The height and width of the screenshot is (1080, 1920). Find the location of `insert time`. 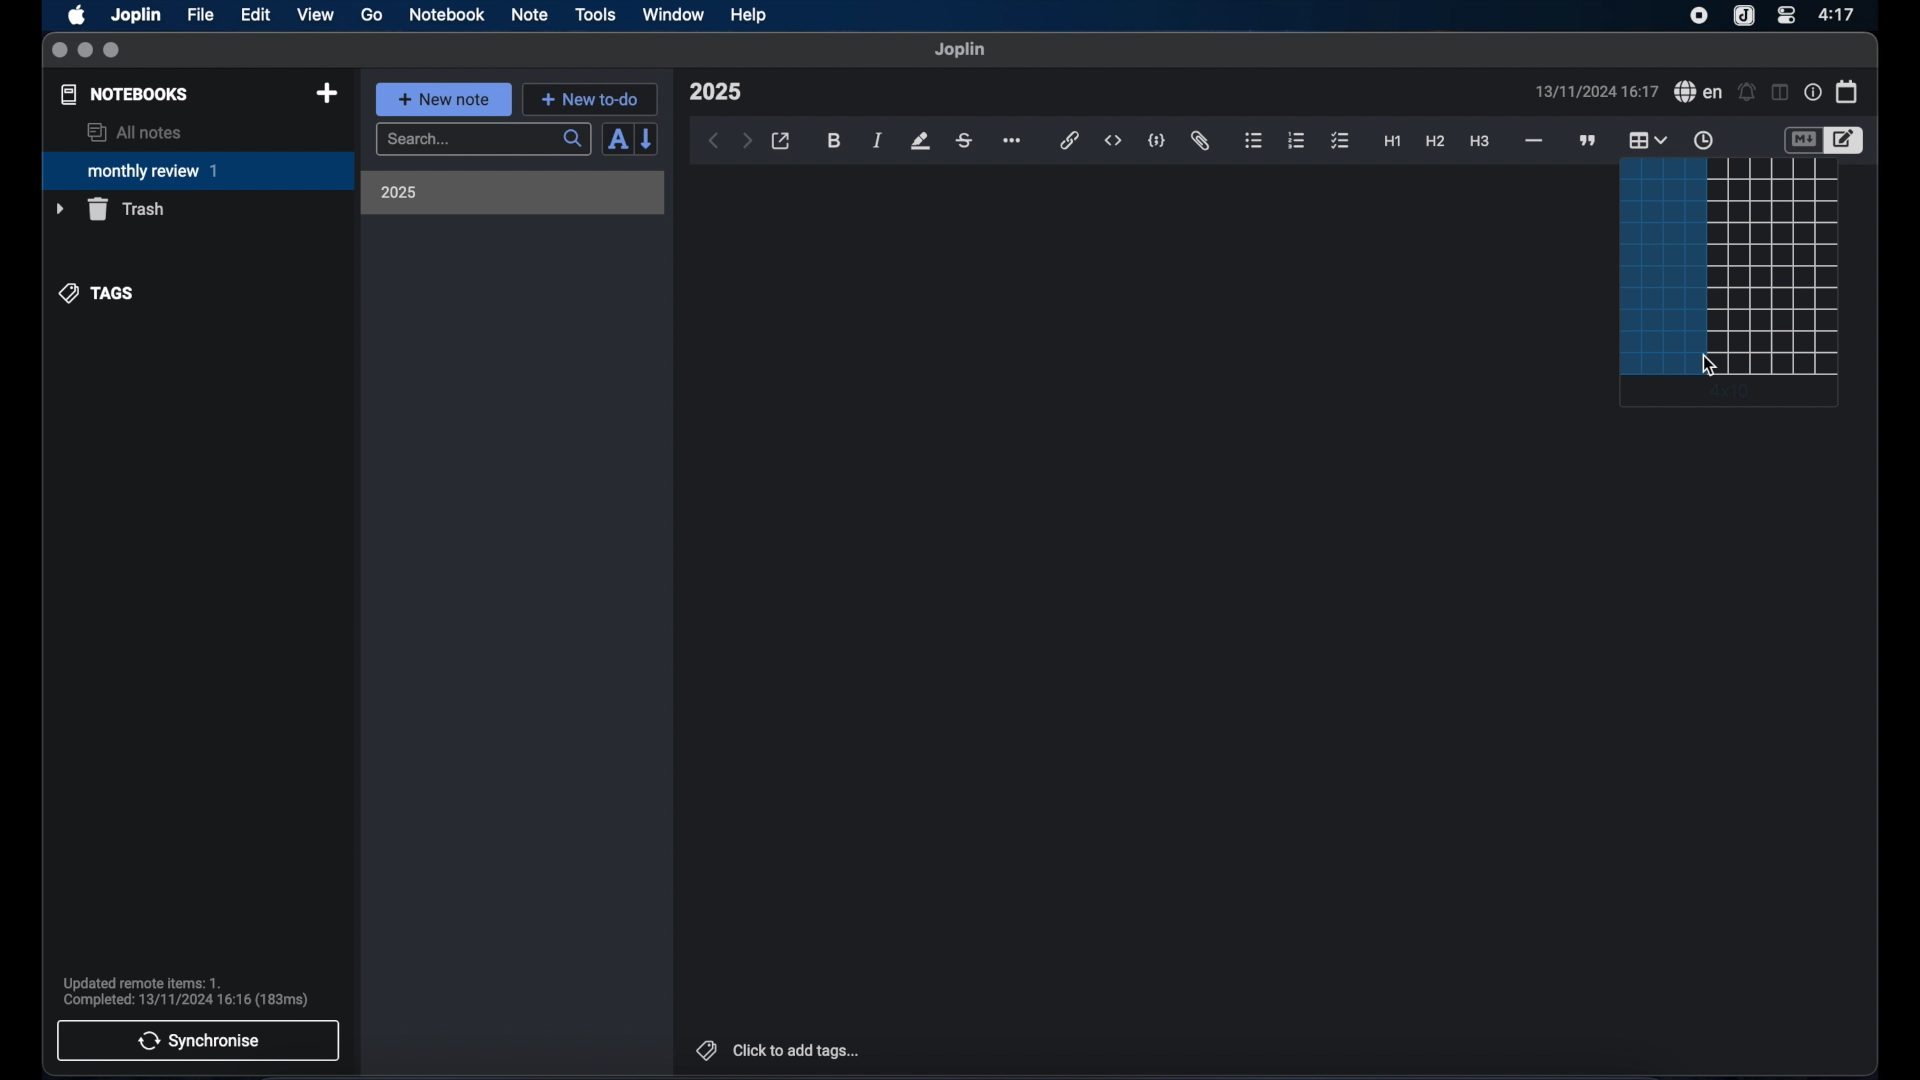

insert time is located at coordinates (1703, 141).